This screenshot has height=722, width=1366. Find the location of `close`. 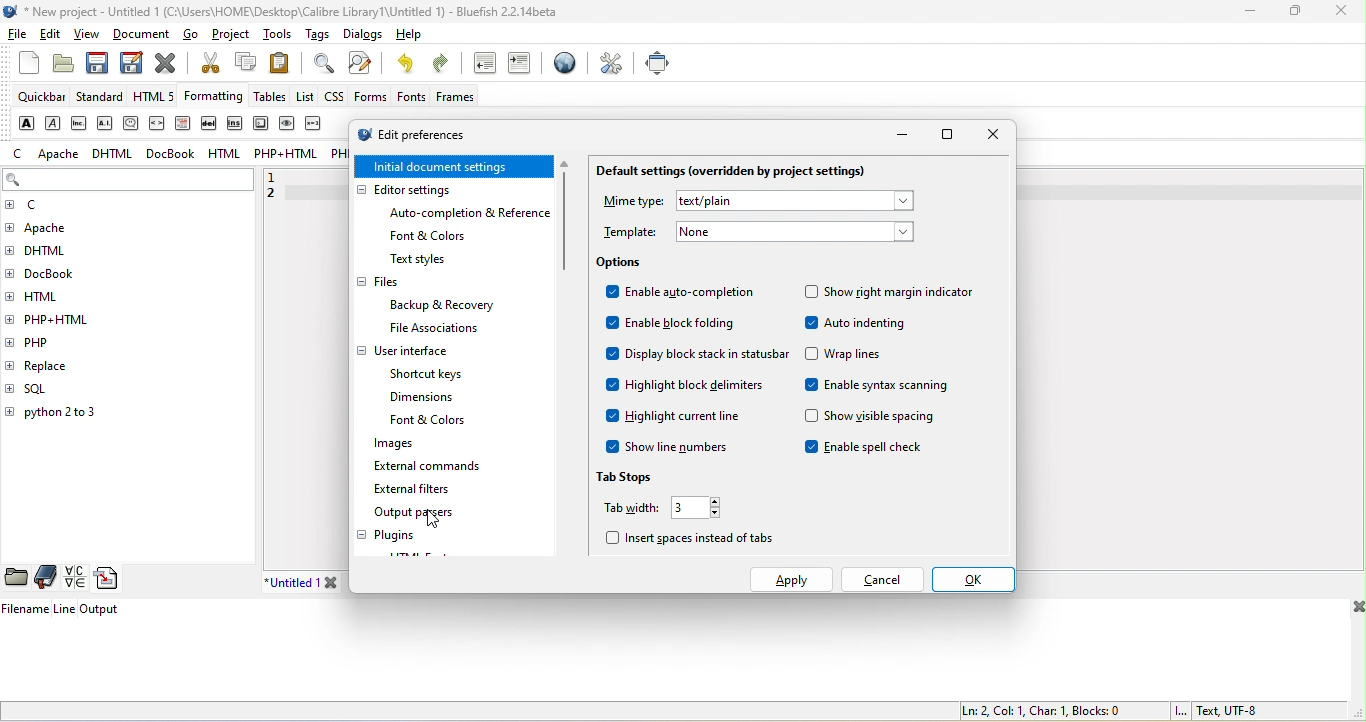

close is located at coordinates (166, 62).